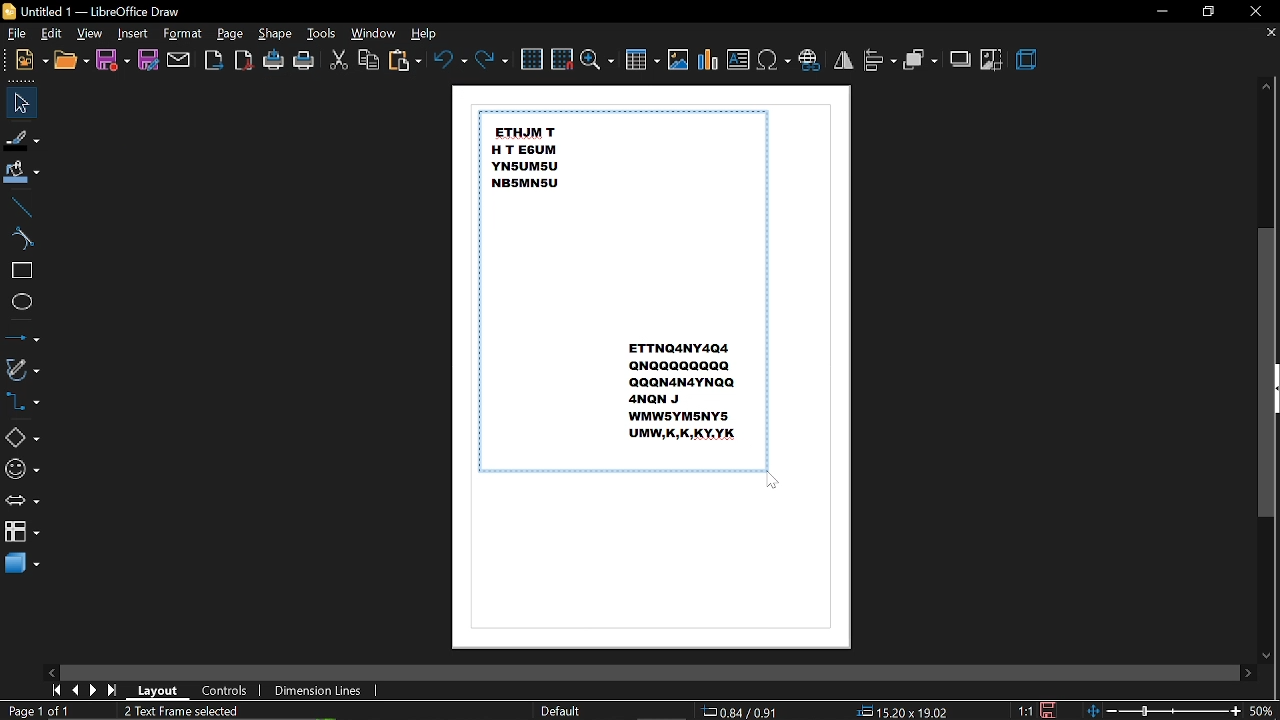  What do you see at coordinates (1209, 13) in the screenshot?
I see `restore down` at bounding box center [1209, 13].